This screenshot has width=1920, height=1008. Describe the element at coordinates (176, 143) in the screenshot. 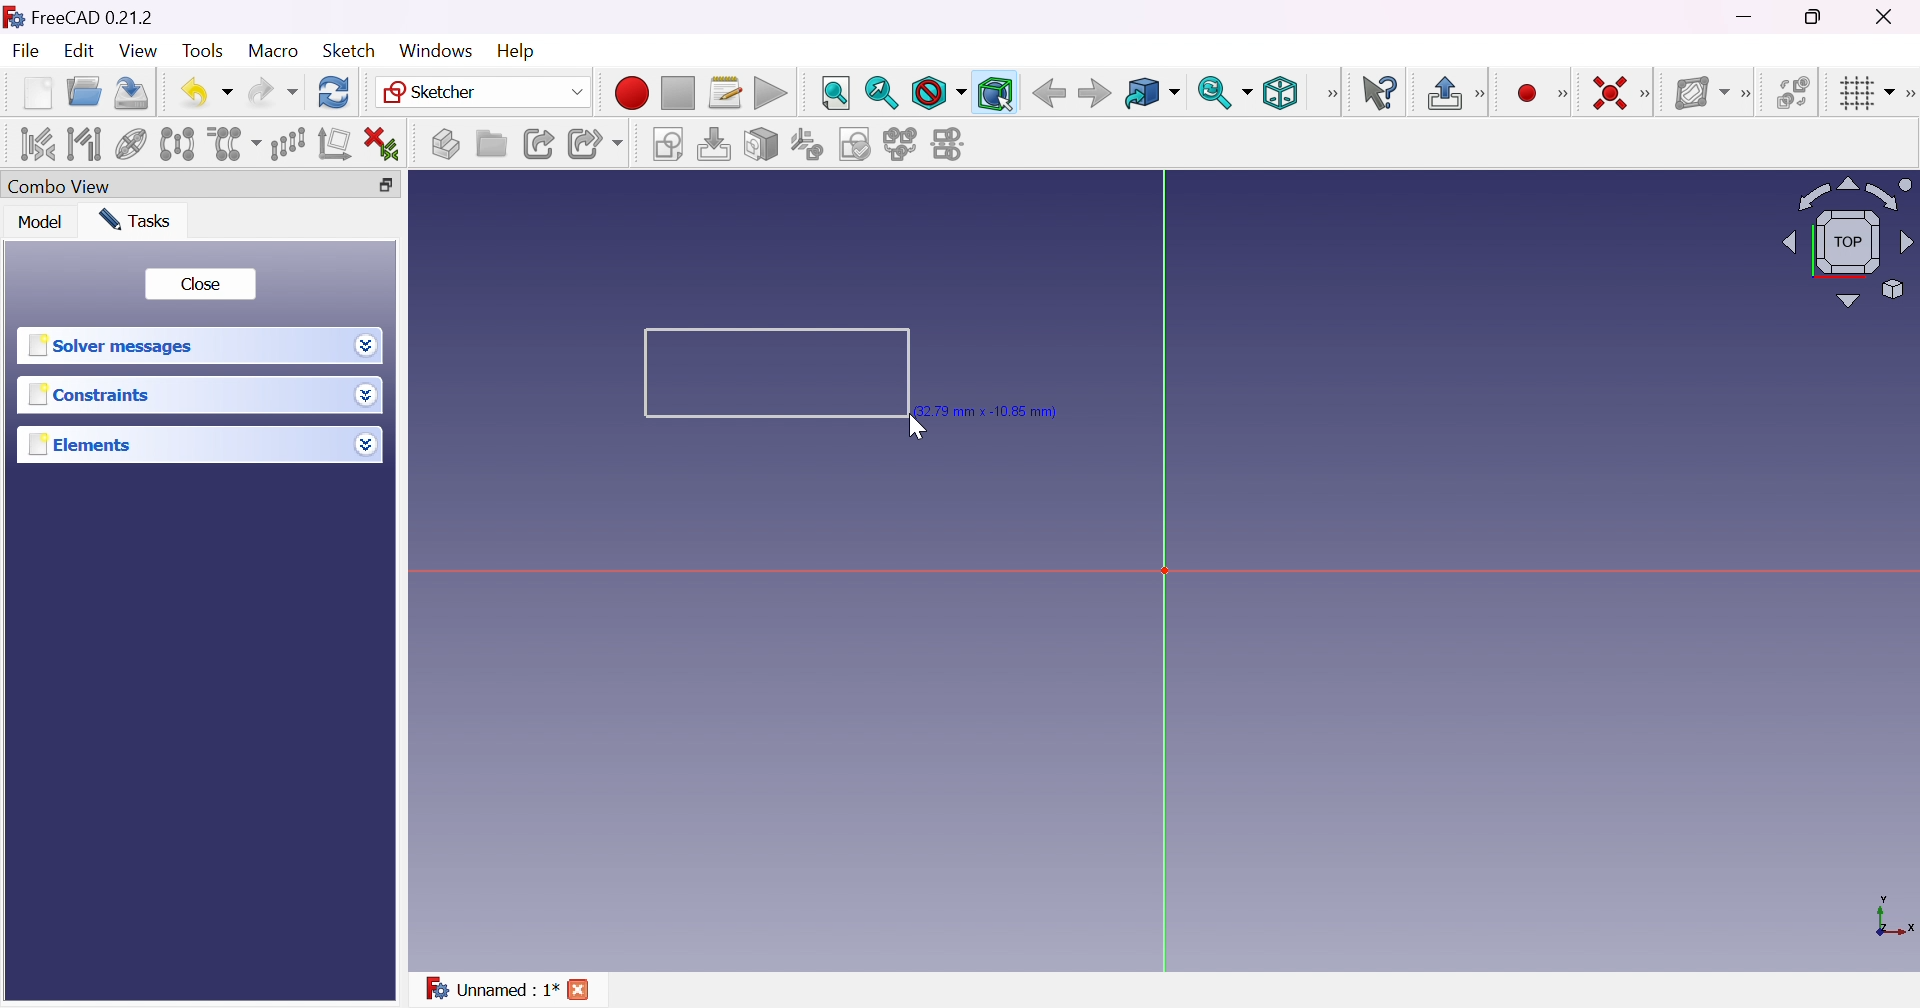

I see `Symmetry` at that location.